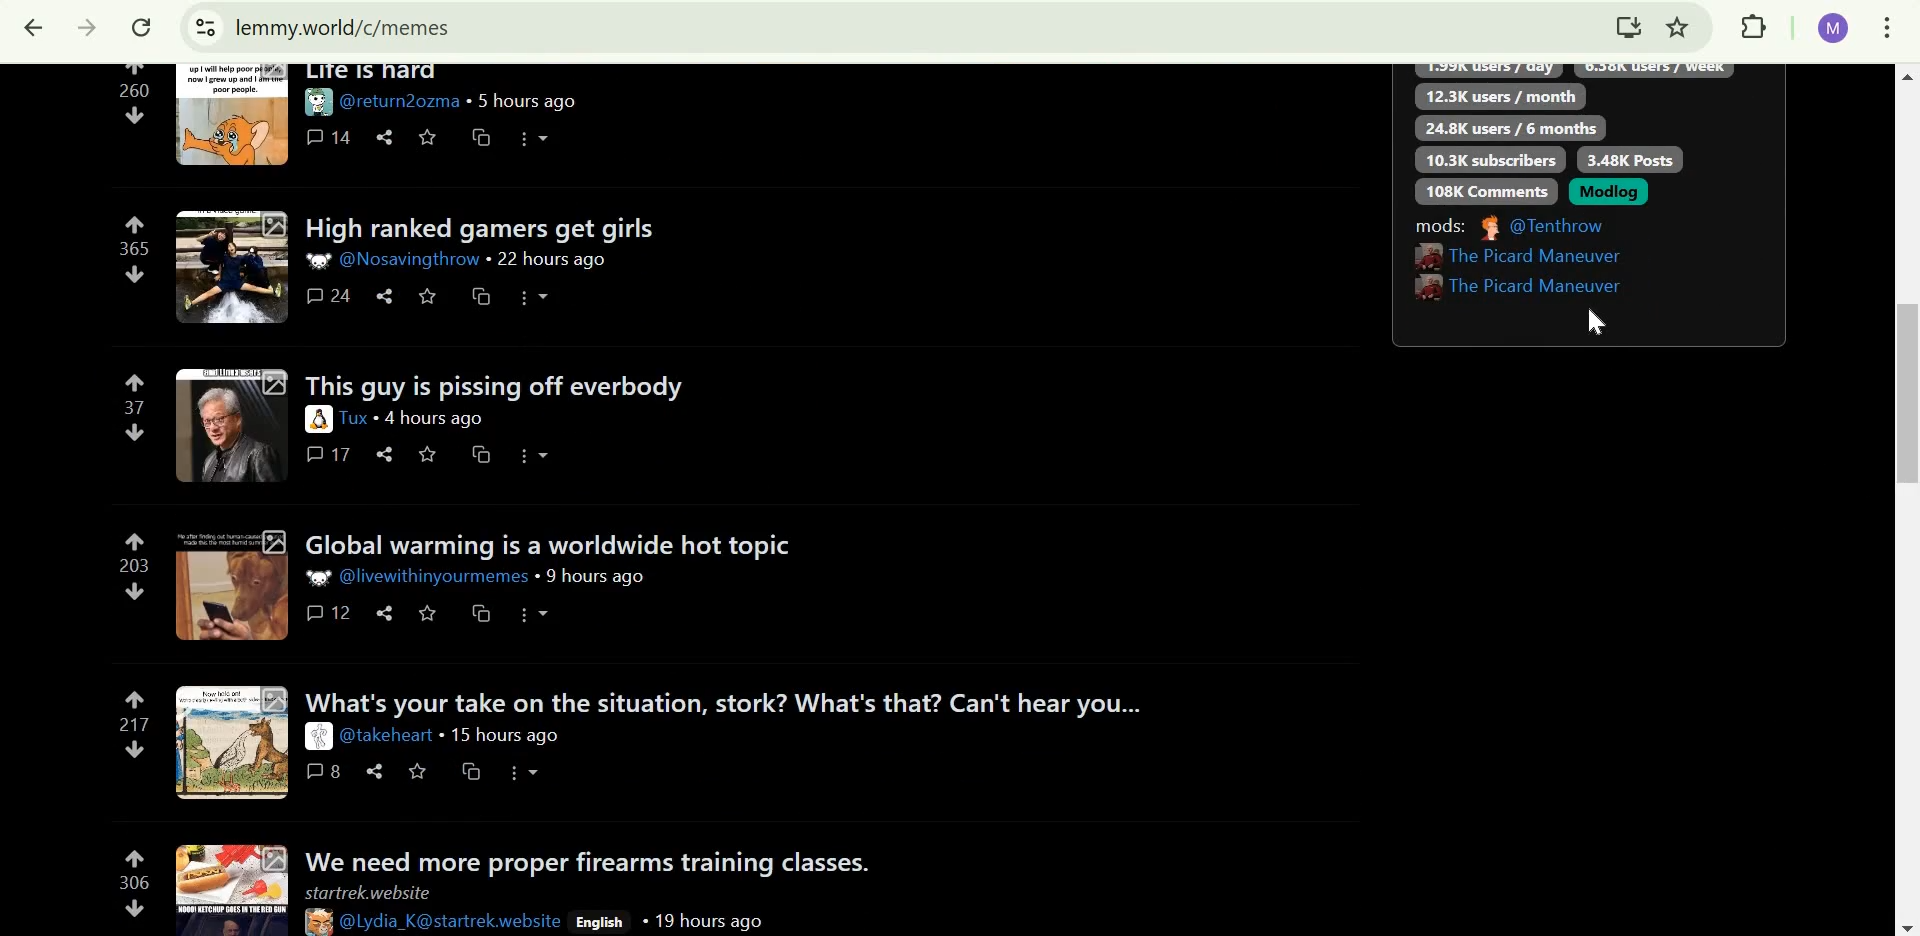  I want to click on picture, so click(320, 419).